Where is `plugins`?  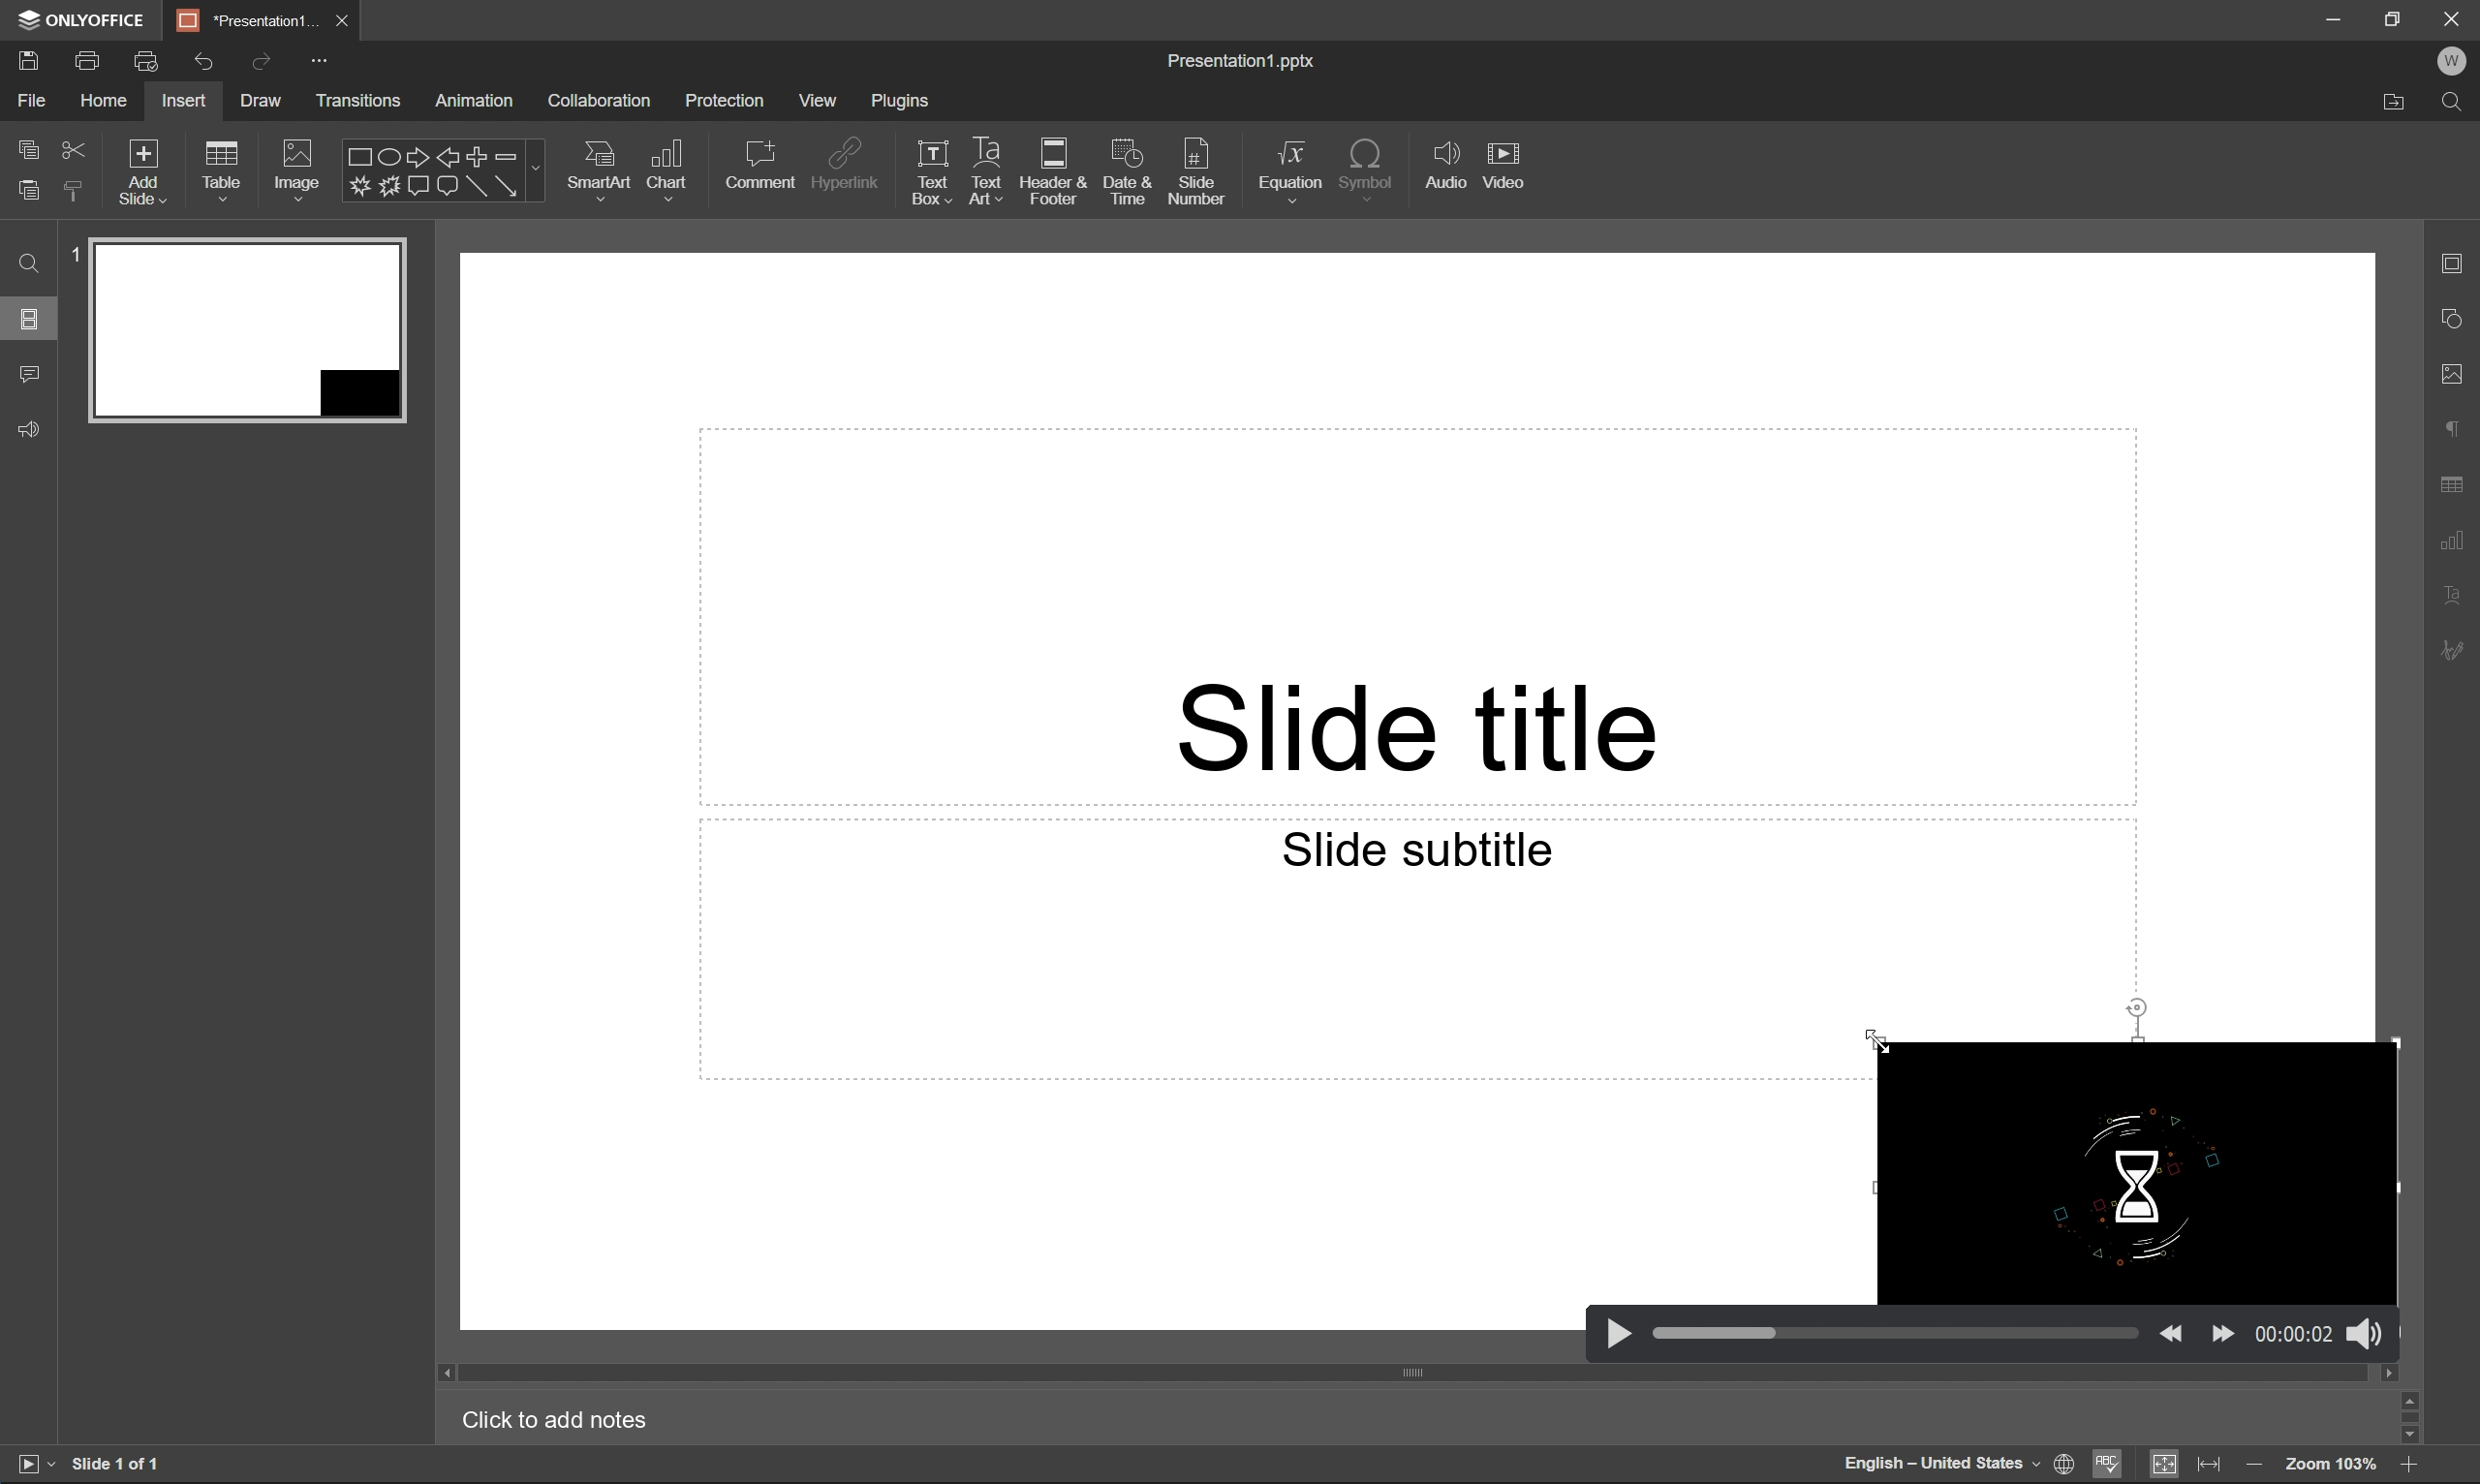
plugins is located at coordinates (908, 104).